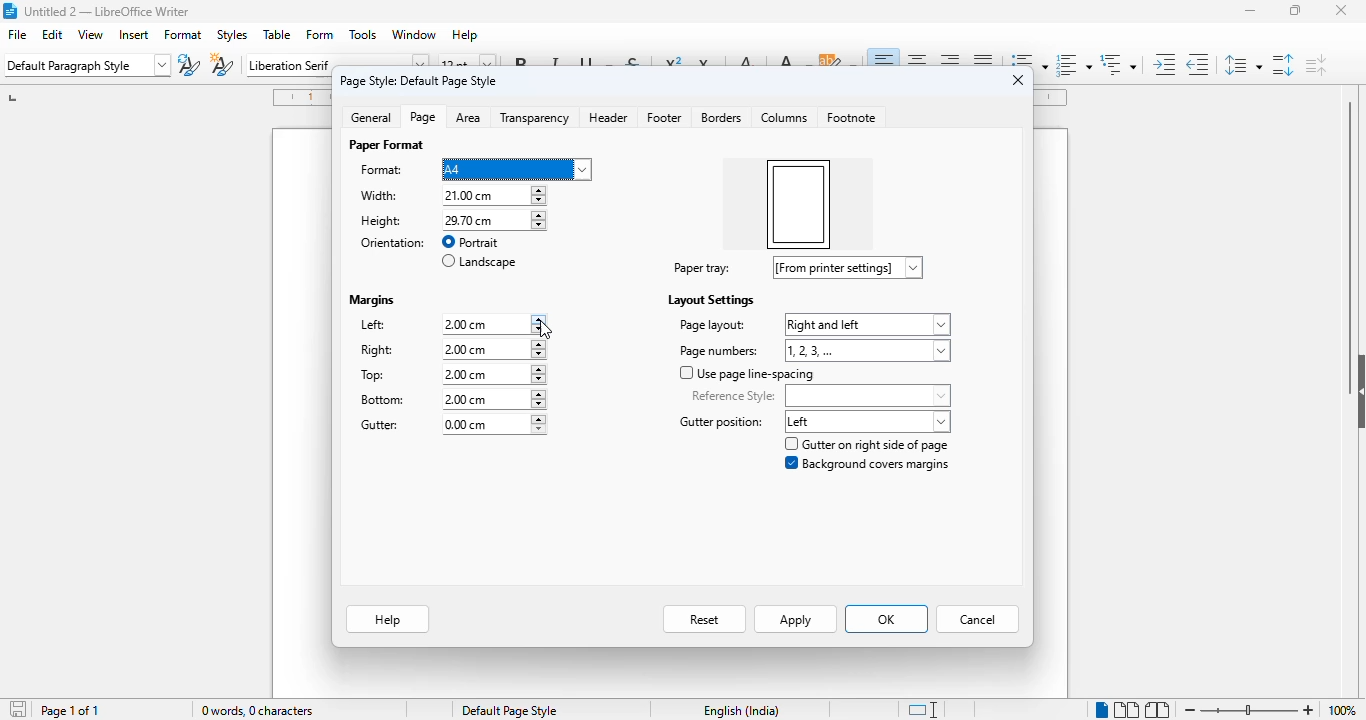  Describe the element at coordinates (412, 35) in the screenshot. I see `window` at that location.